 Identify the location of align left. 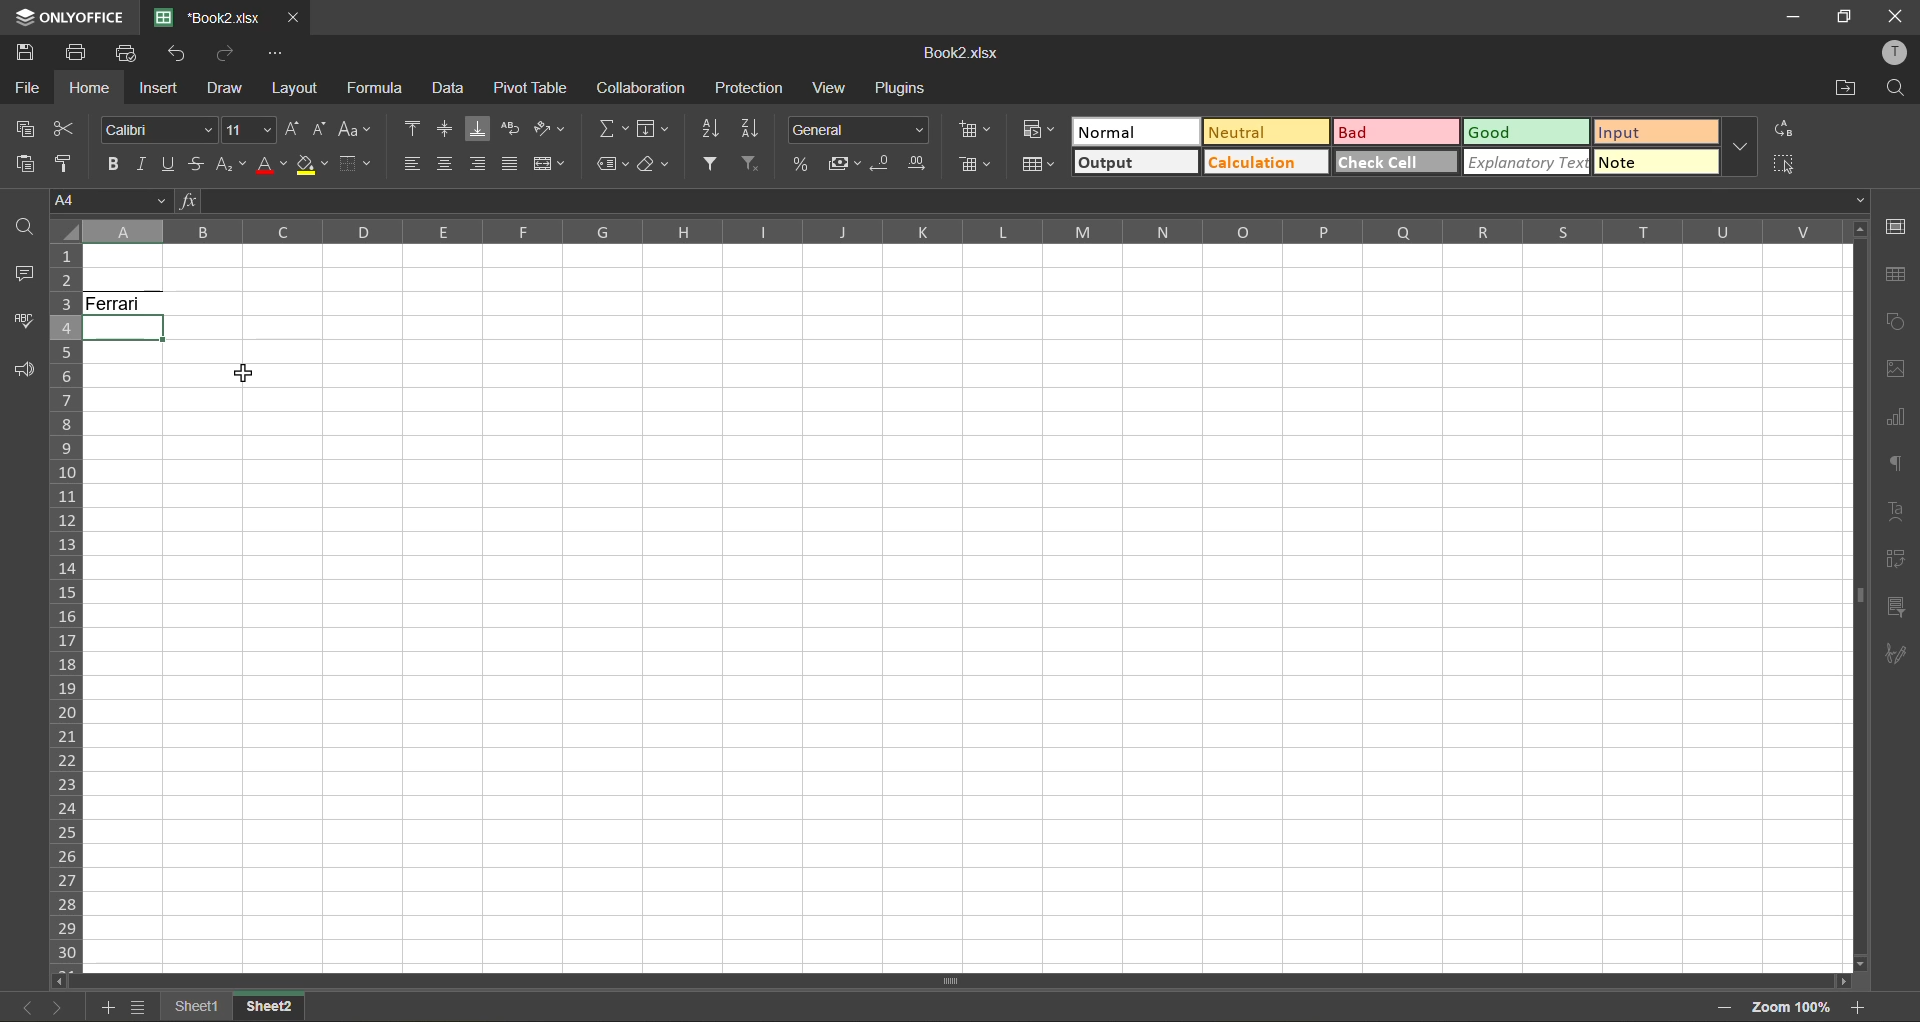
(413, 164).